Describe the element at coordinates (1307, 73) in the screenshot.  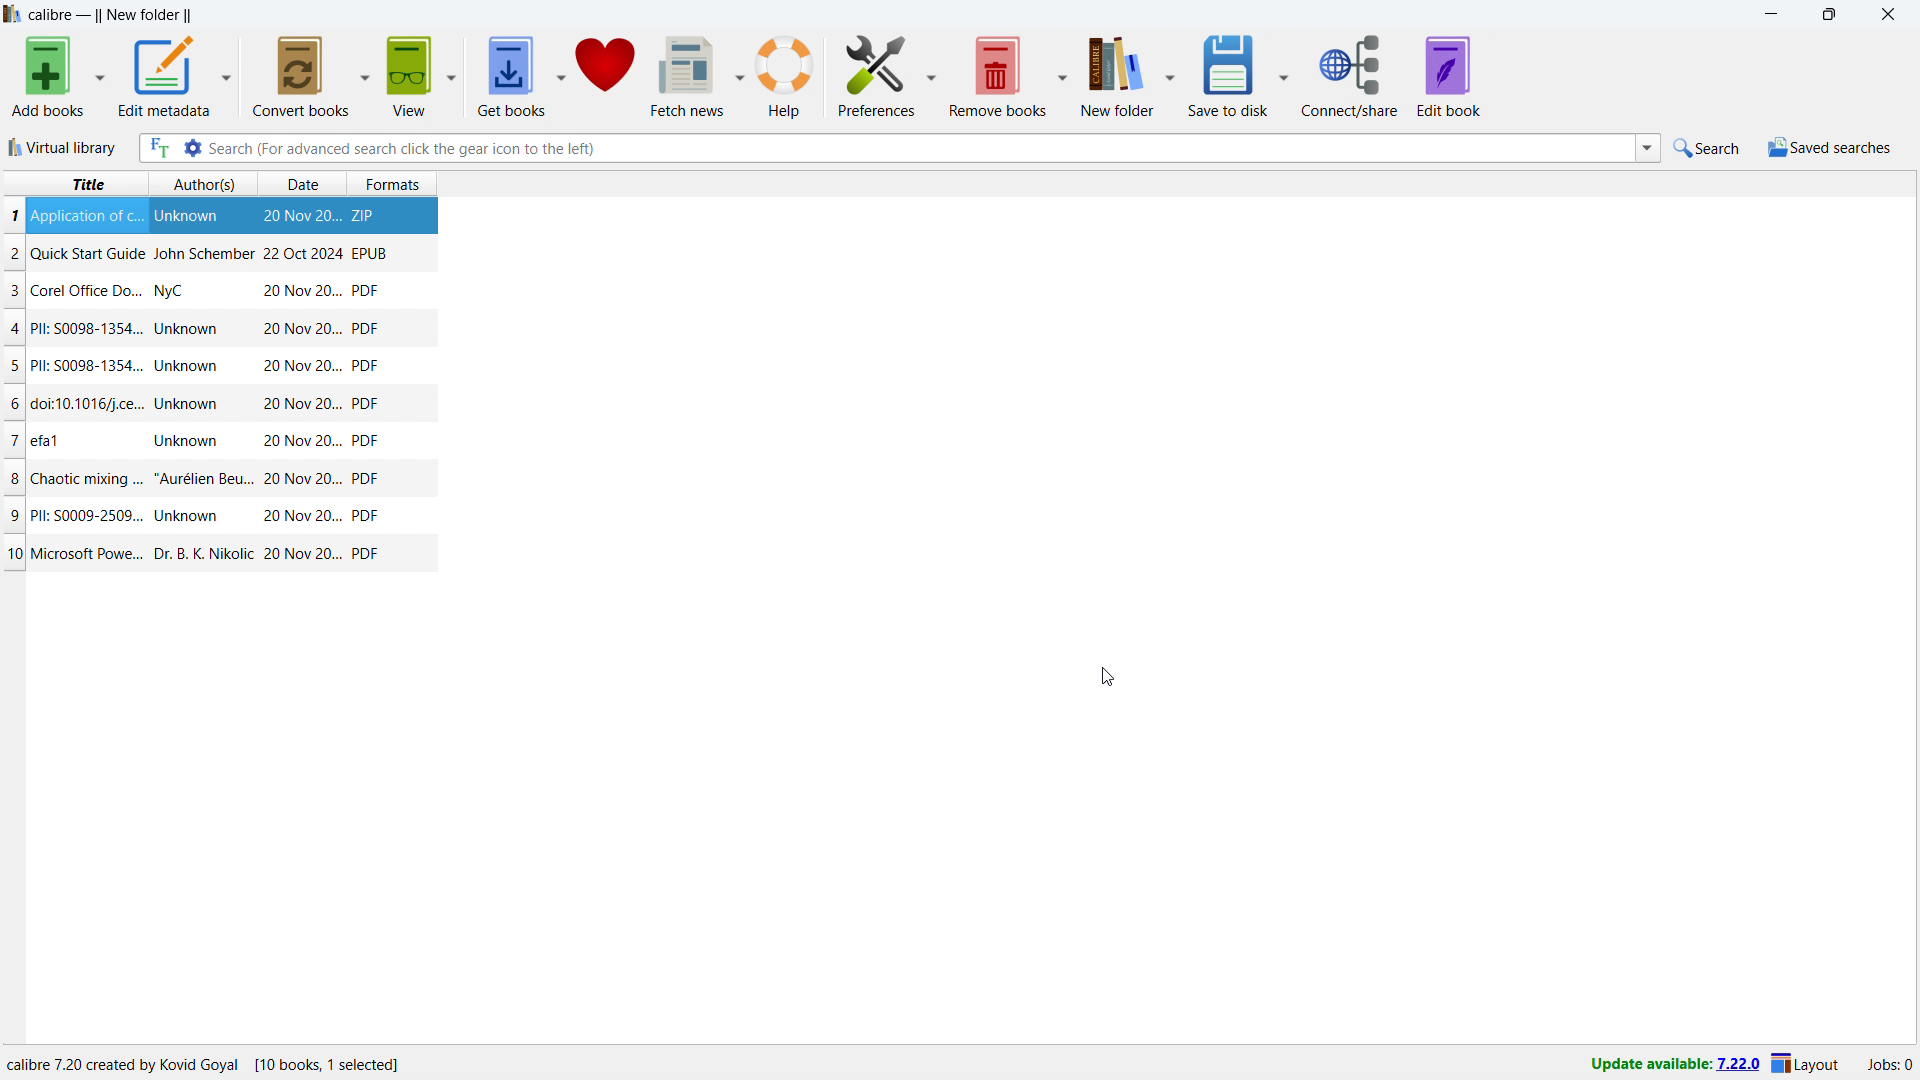
I see `save to disk options` at that location.